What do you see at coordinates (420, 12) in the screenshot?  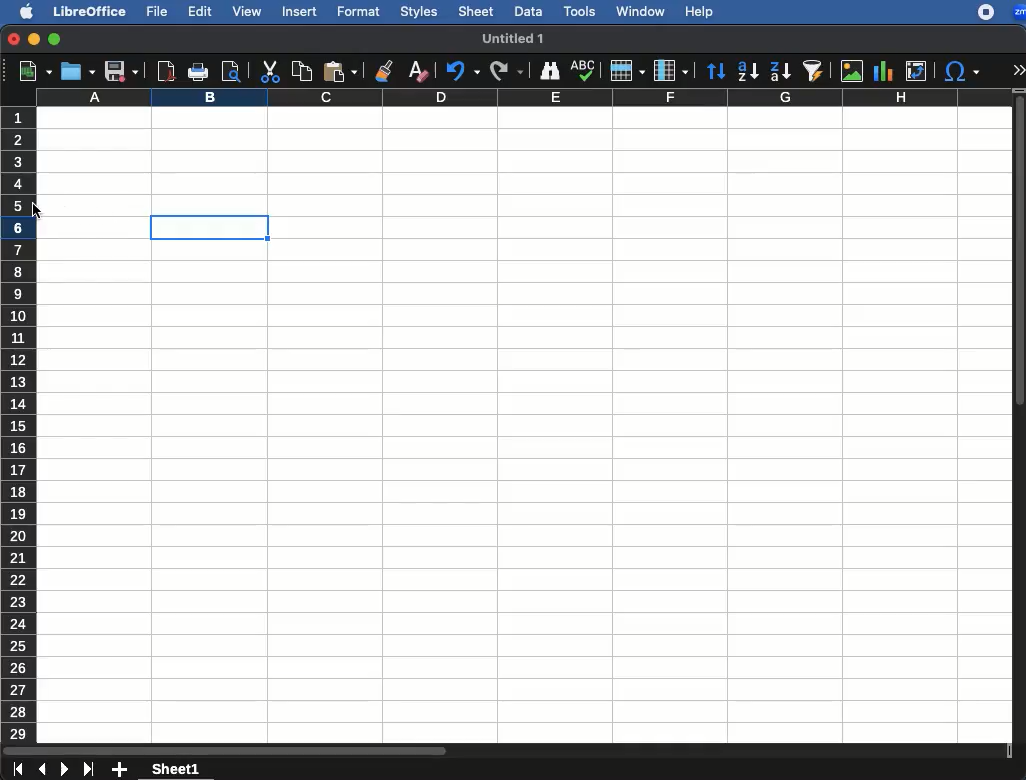 I see `styles` at bounding box center [420, 12].